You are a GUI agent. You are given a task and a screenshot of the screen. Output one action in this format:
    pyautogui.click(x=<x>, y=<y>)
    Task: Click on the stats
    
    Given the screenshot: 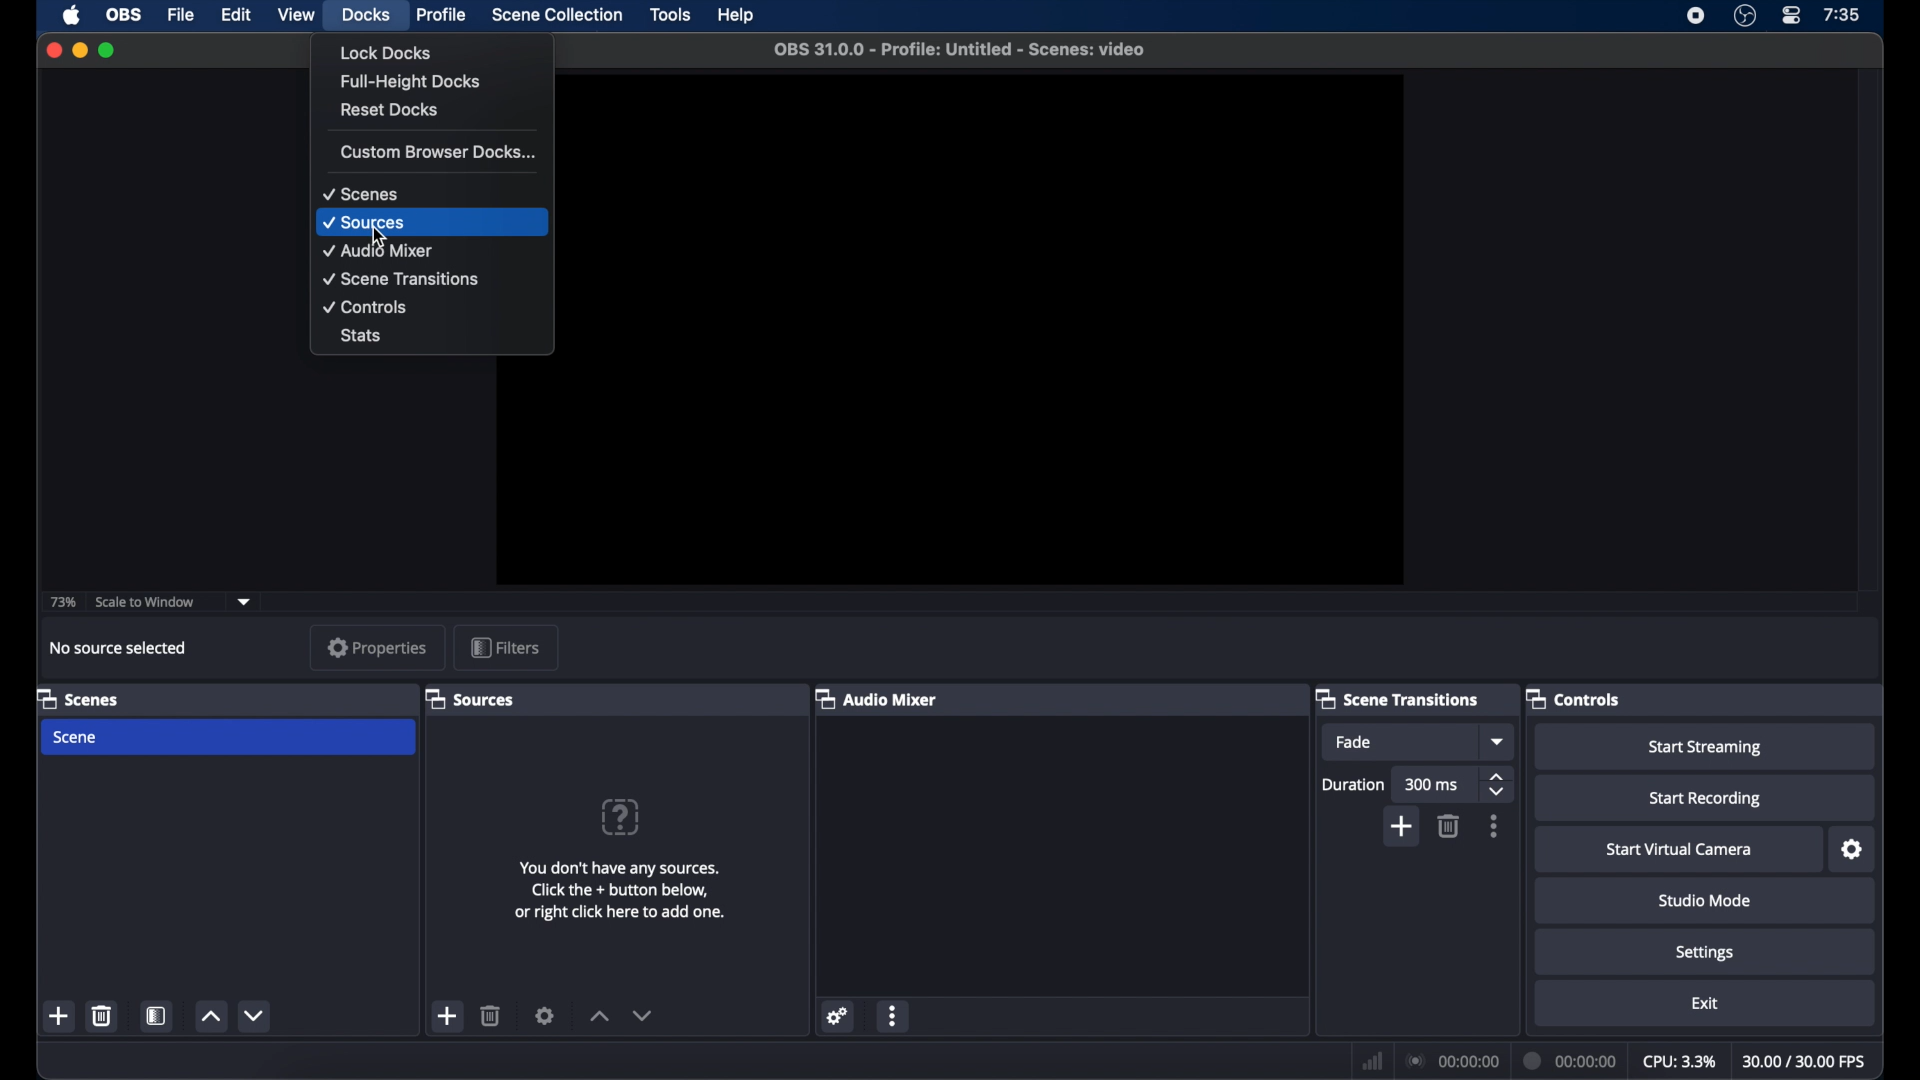 What is the action you would take?
    pyautogui.click(x=362, y=335)
    